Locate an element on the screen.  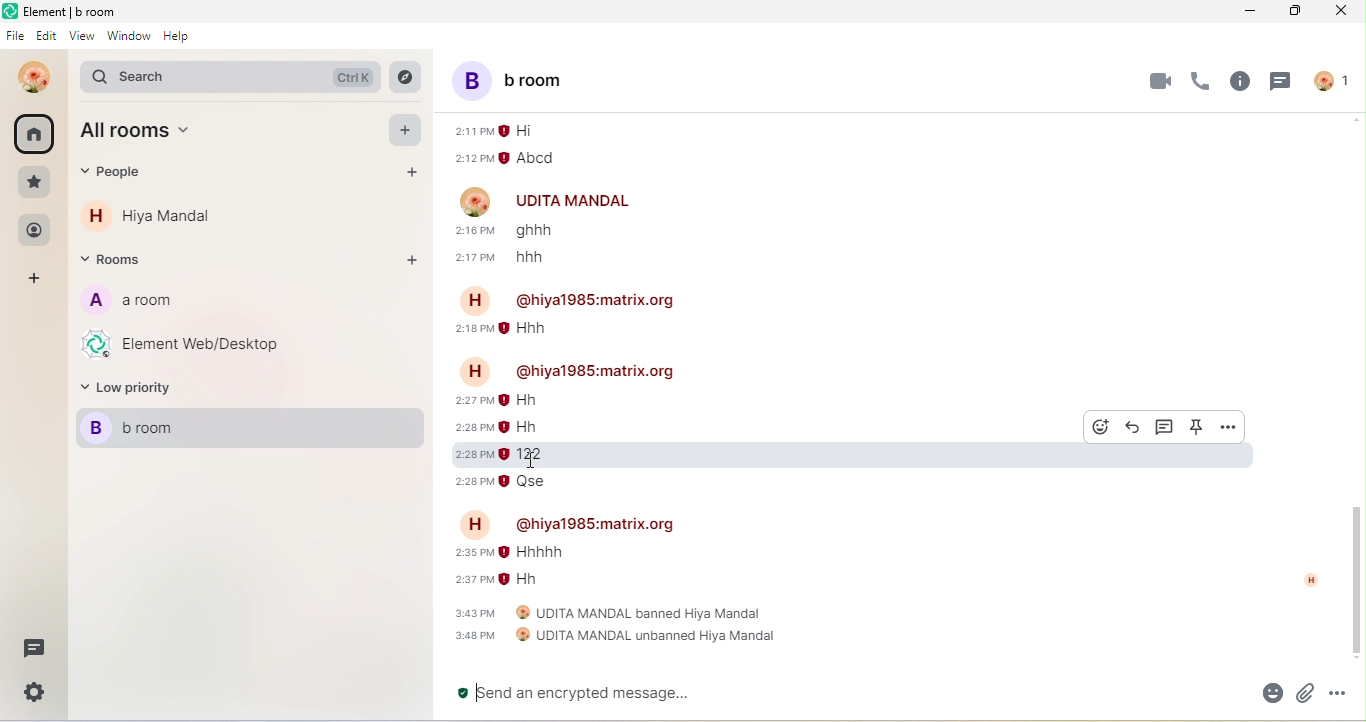
add is located at coordinates (406, 132).